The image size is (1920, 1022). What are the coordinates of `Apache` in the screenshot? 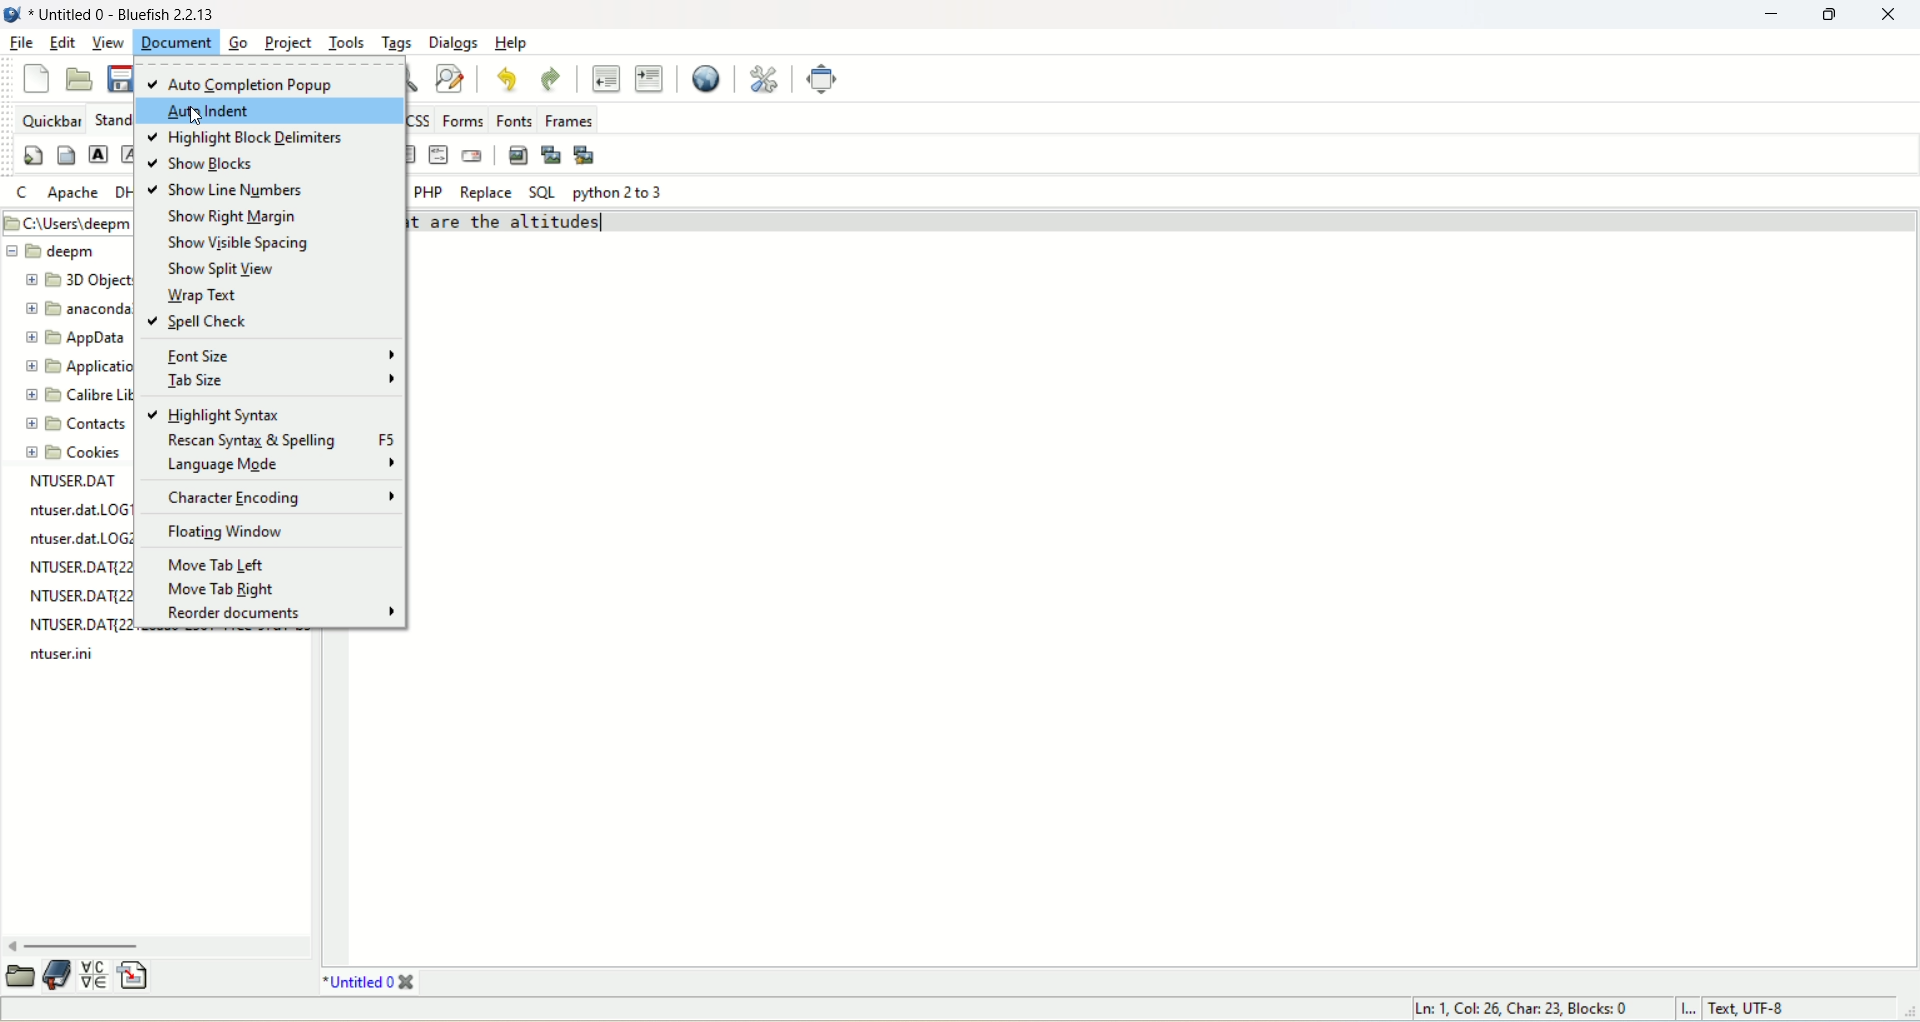 It's located at (75, 192).